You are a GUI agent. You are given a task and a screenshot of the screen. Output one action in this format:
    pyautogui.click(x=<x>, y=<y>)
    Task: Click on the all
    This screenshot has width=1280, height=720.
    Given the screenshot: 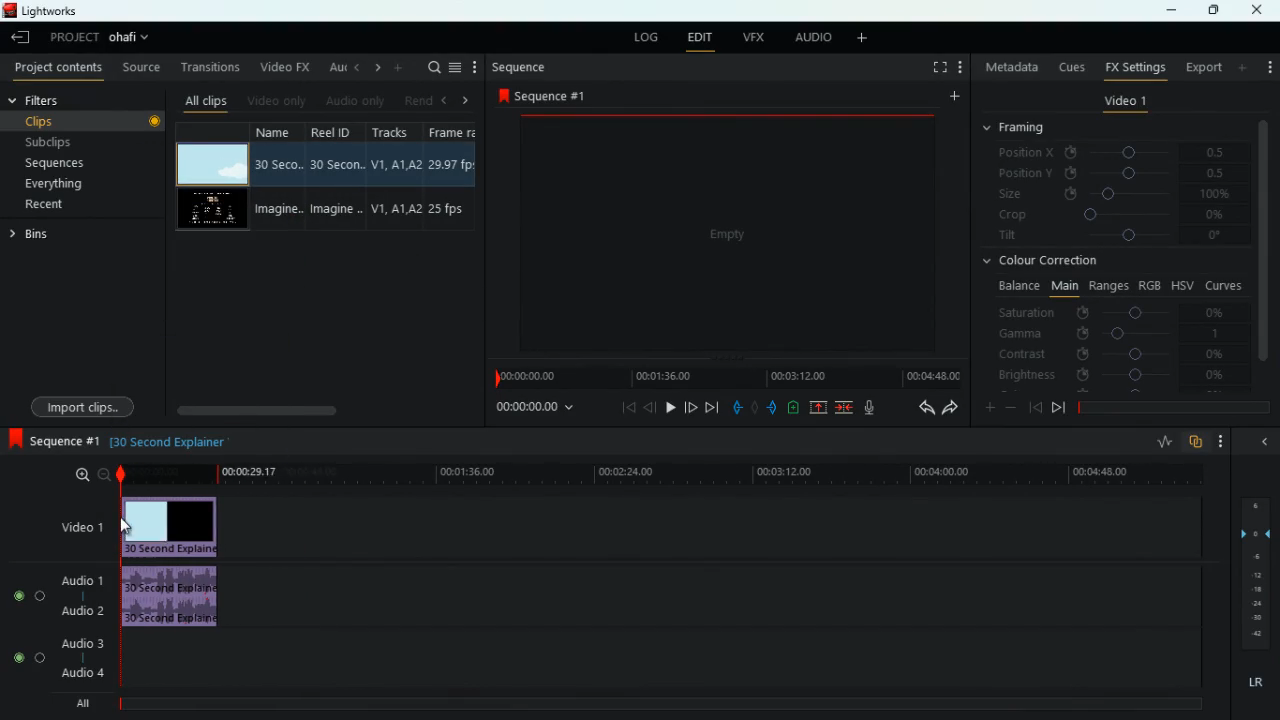 What is the action you would take?
    pyautogui.click(x=78, y=706)
    